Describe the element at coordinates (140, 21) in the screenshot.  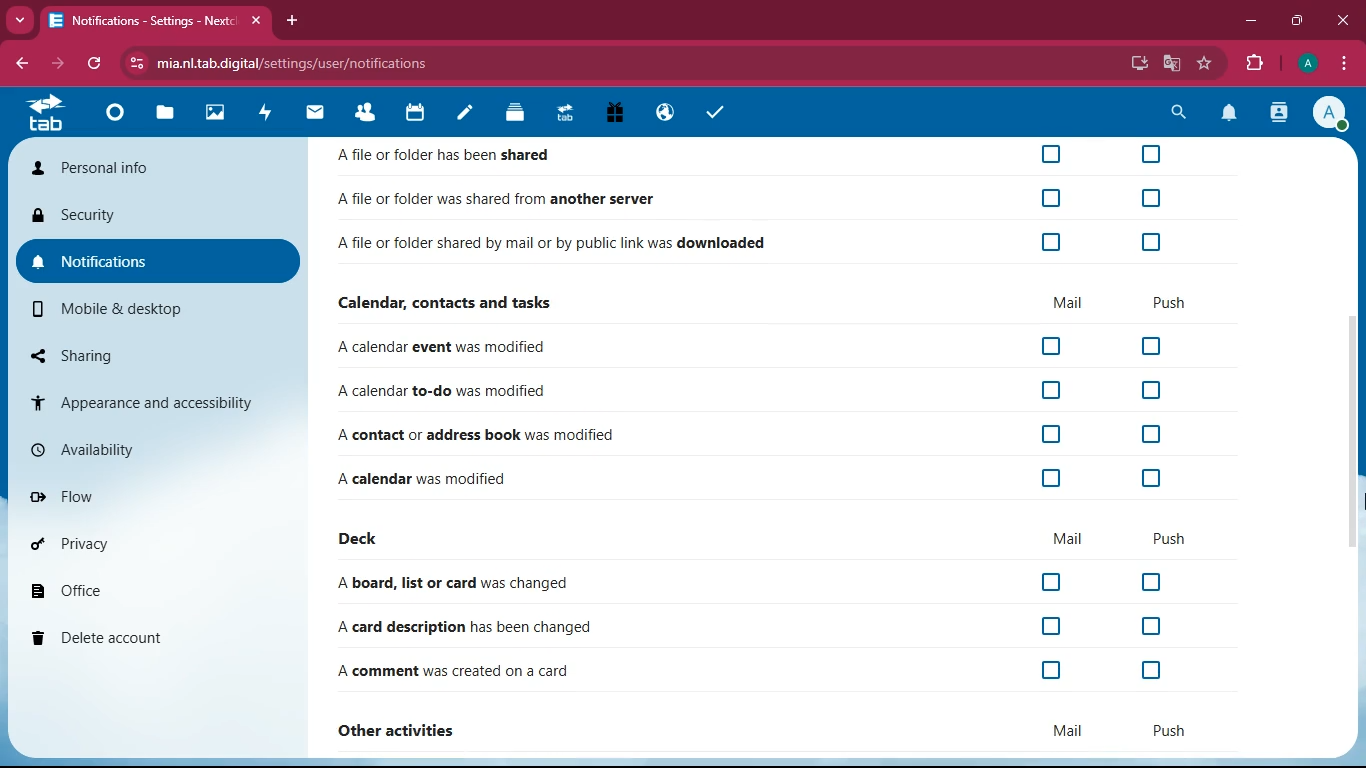
I see `Notifications - Settings - Next:` at that location.